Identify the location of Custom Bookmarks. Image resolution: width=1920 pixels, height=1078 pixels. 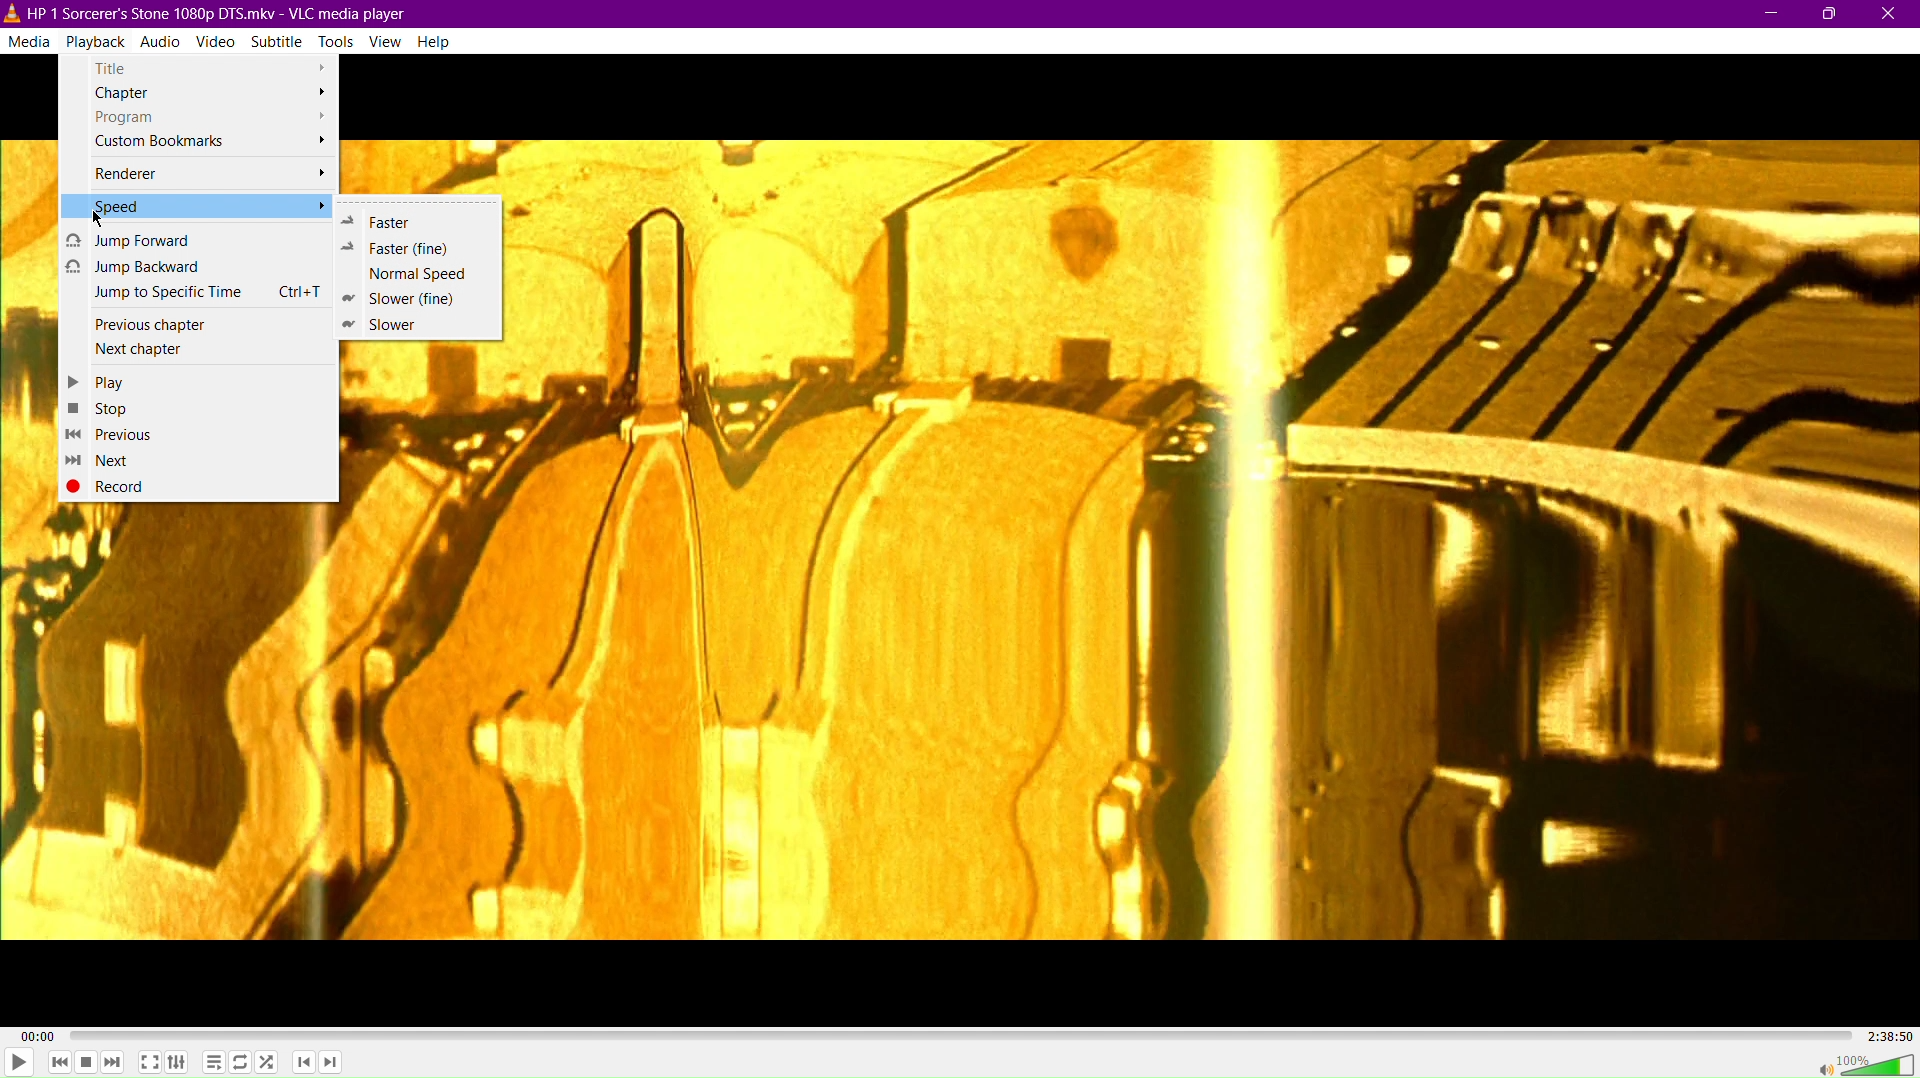
(199, 143).